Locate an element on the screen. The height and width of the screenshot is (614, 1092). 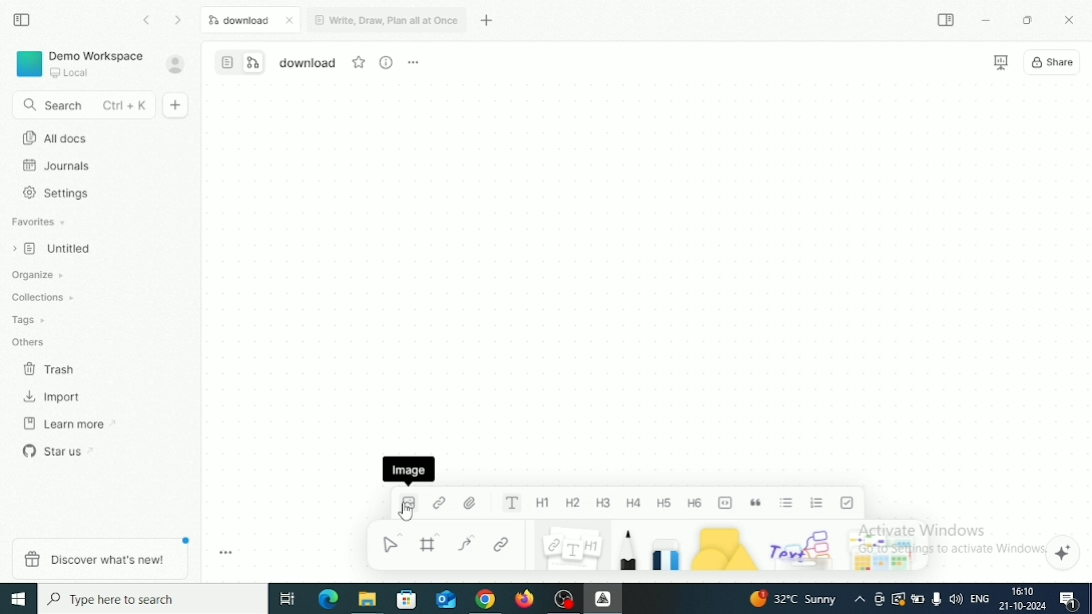
Mail is located at coordinates (444, 600).